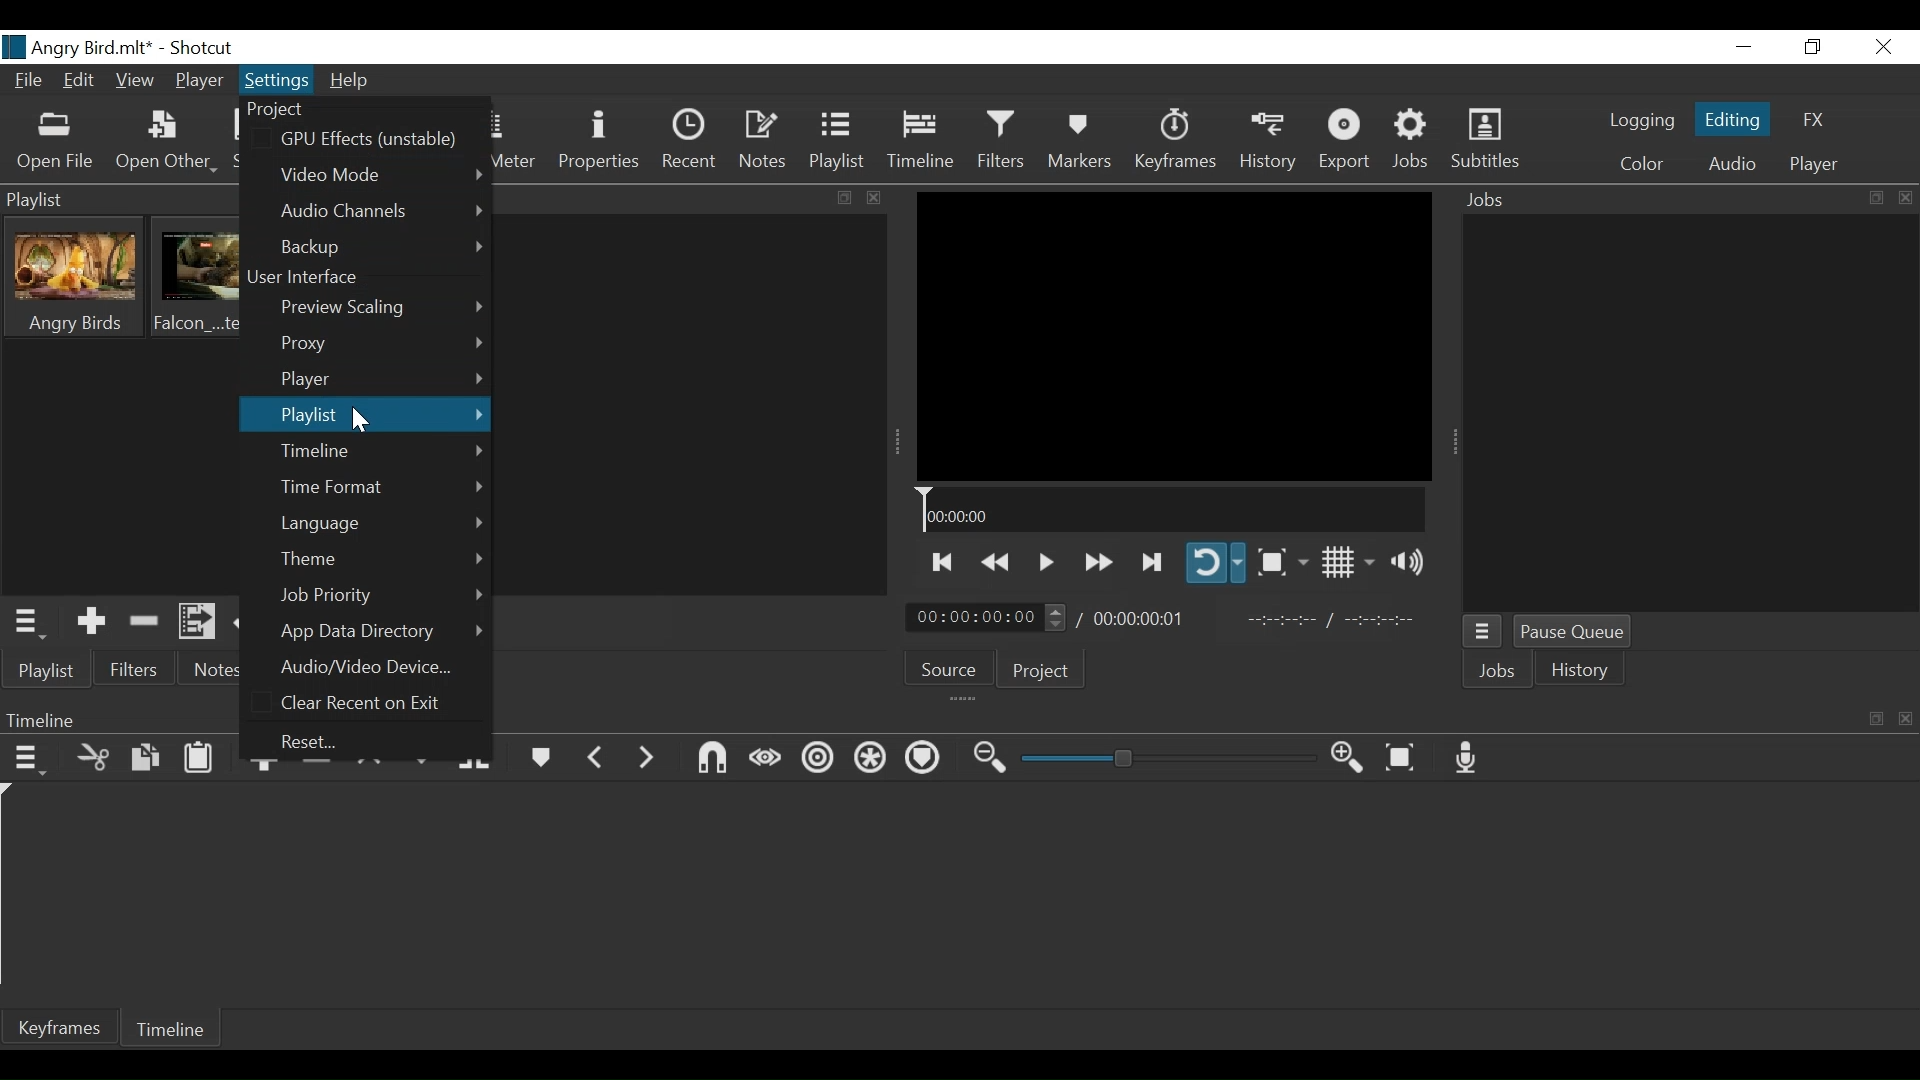 This screenshot has height=1080, width=1920. What do you see at coordinates (60, 1026) in the screenshot?
I see `Keyframes` at bounding box center [60, 1026].